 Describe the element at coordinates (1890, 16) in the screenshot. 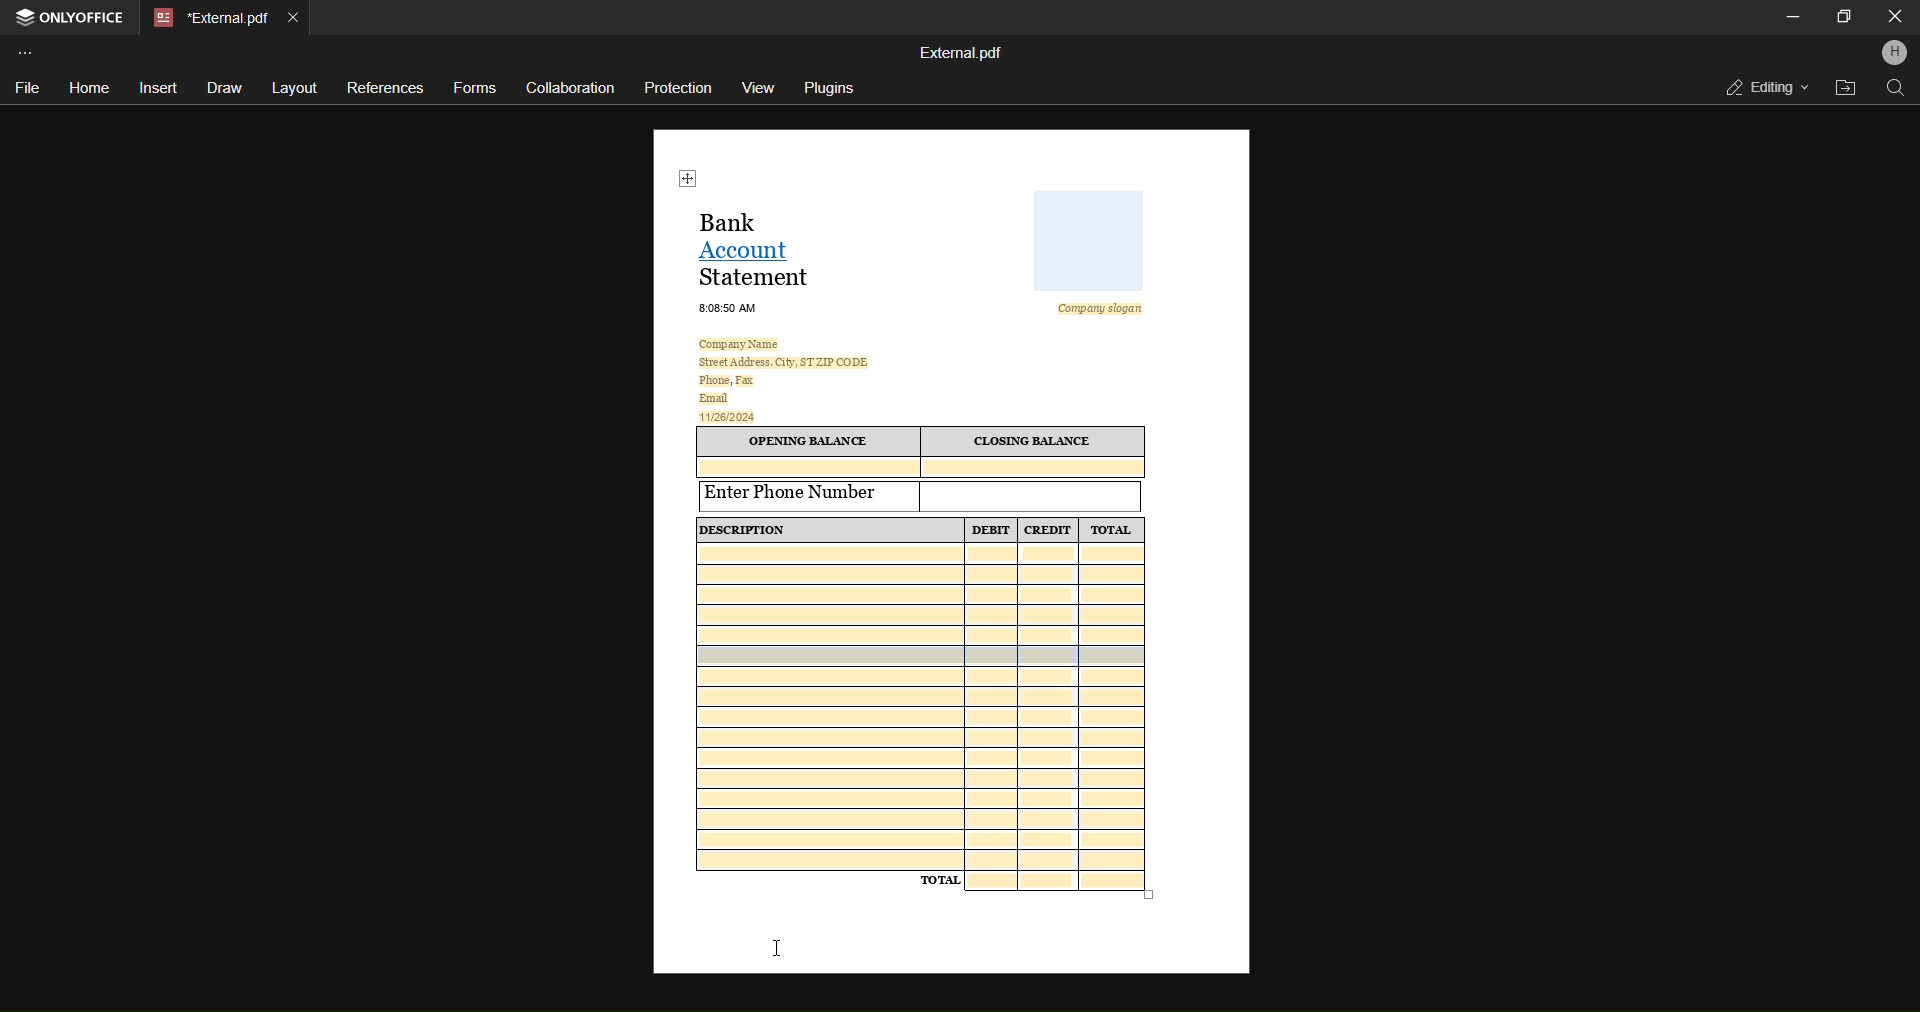

I see `close` at that location.